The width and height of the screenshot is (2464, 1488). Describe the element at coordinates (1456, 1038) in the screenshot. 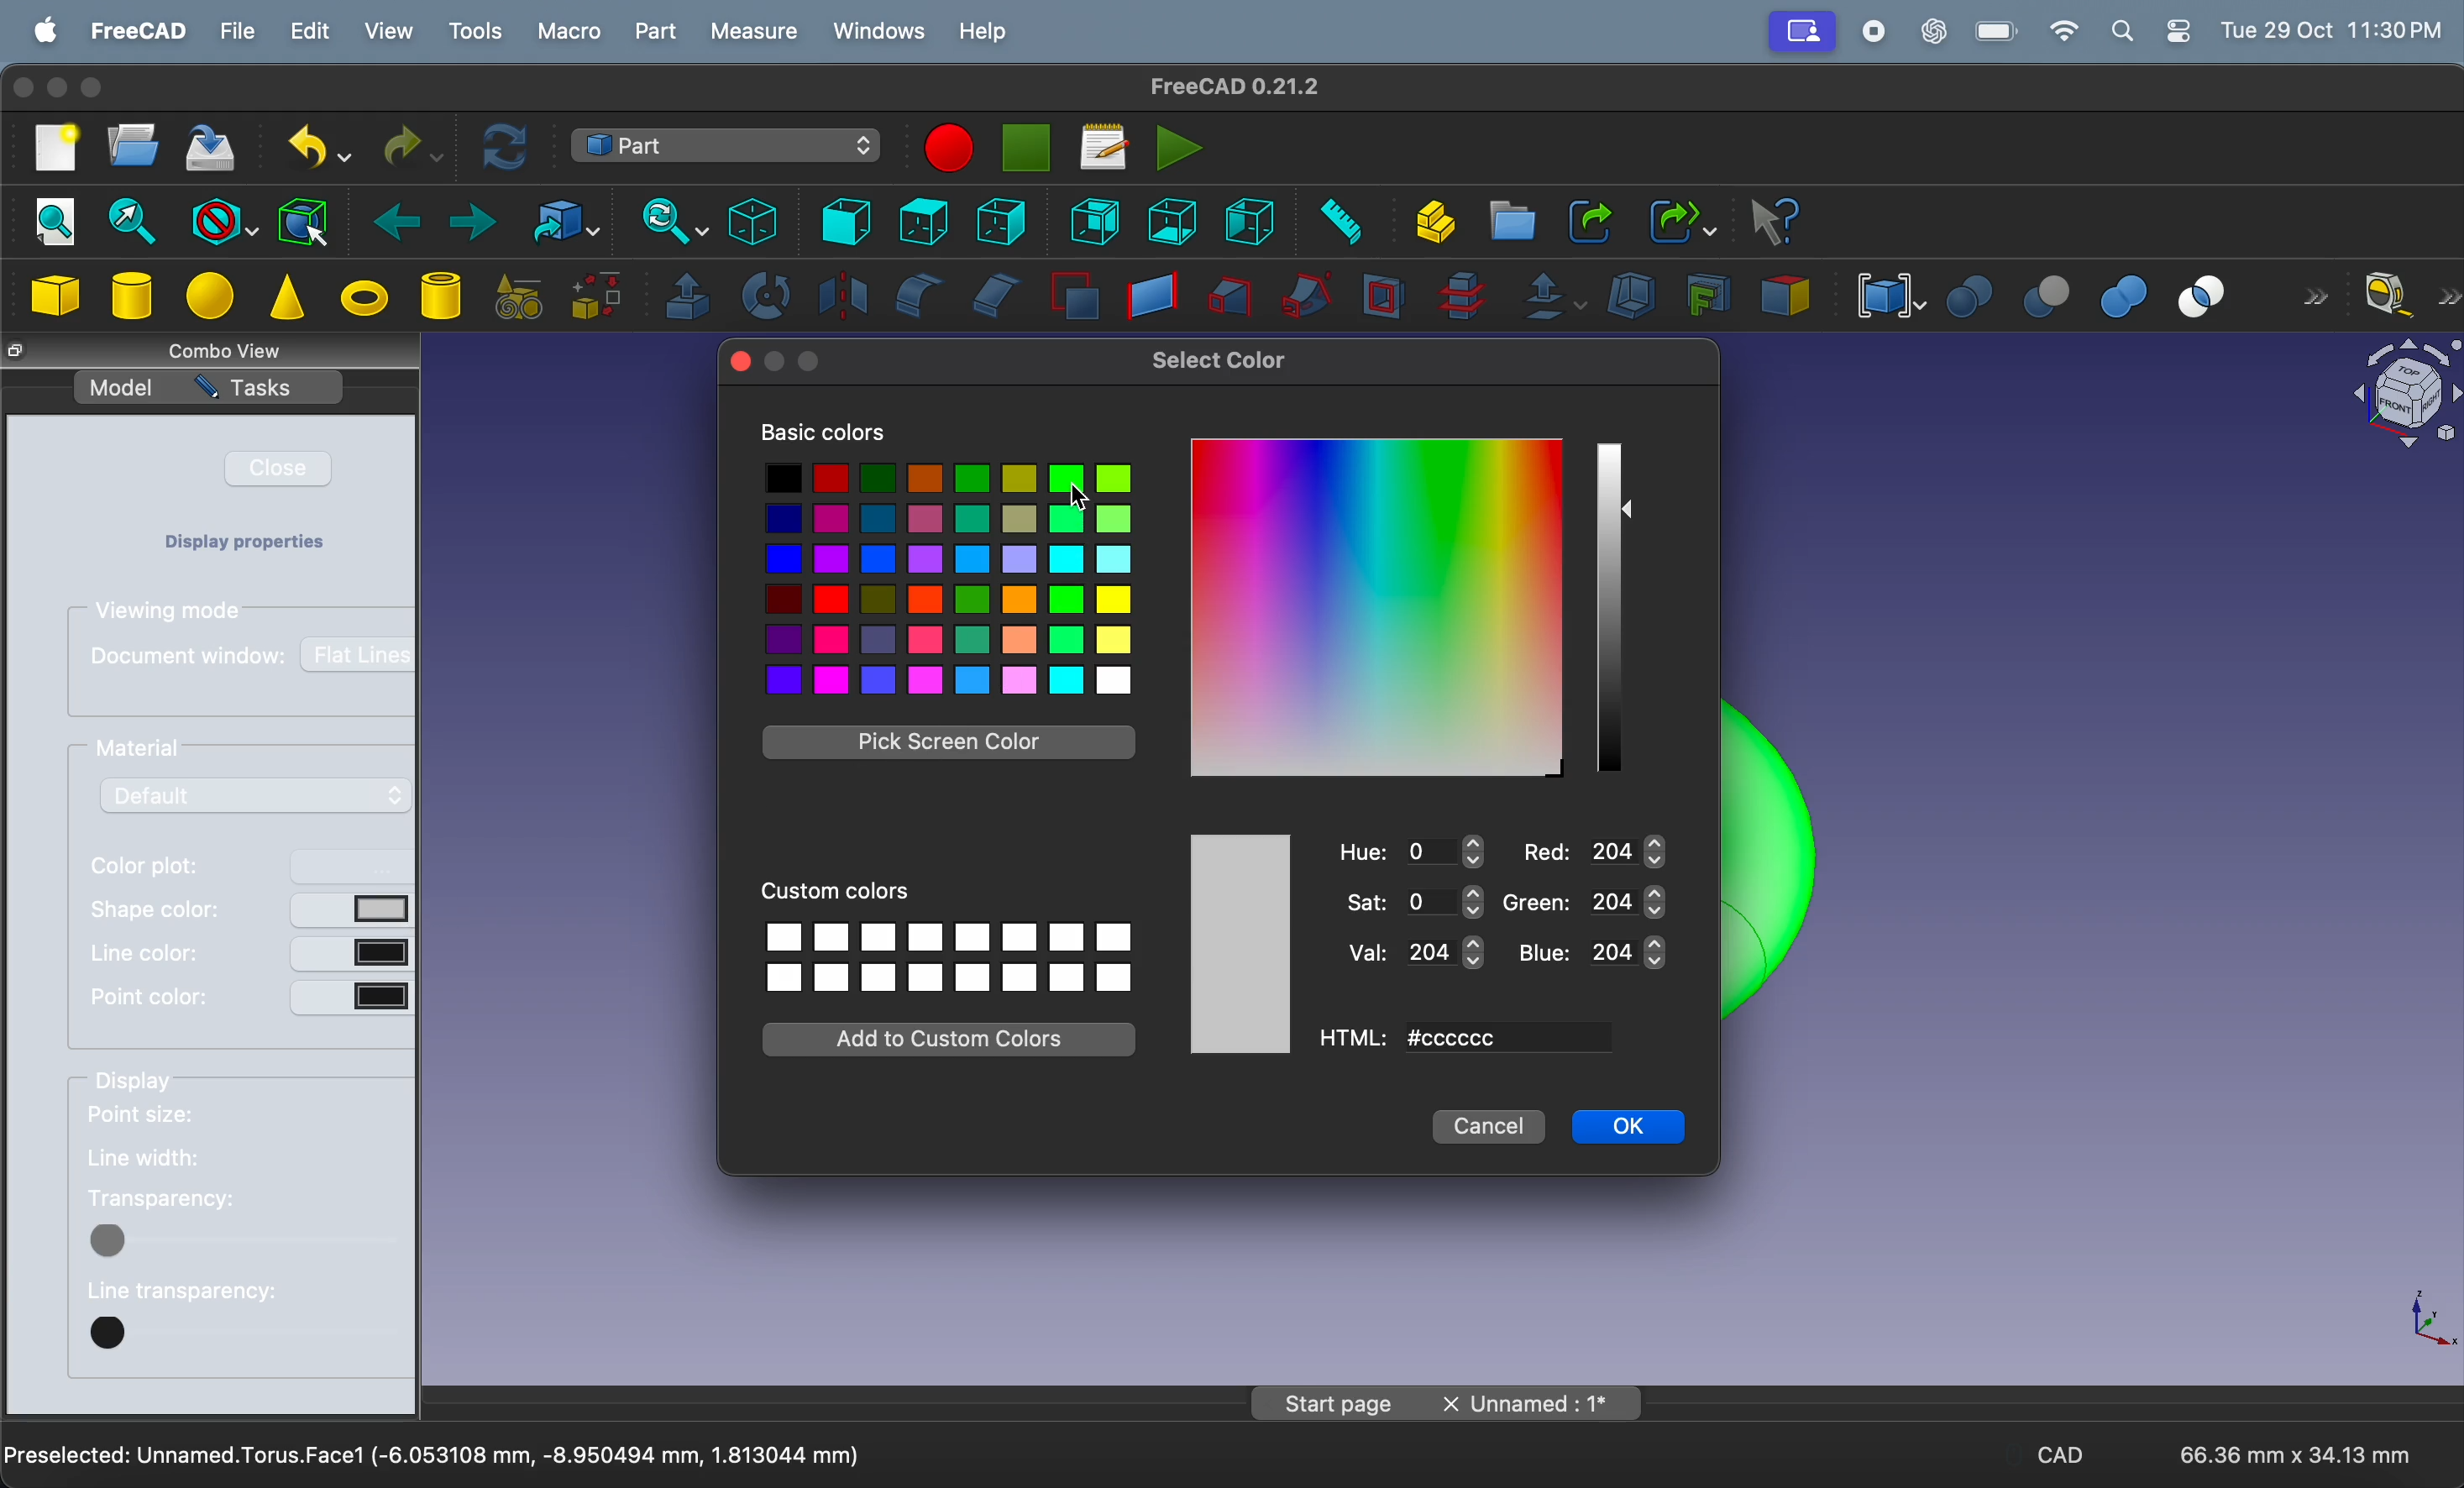

I see `ccccccc` at that location.